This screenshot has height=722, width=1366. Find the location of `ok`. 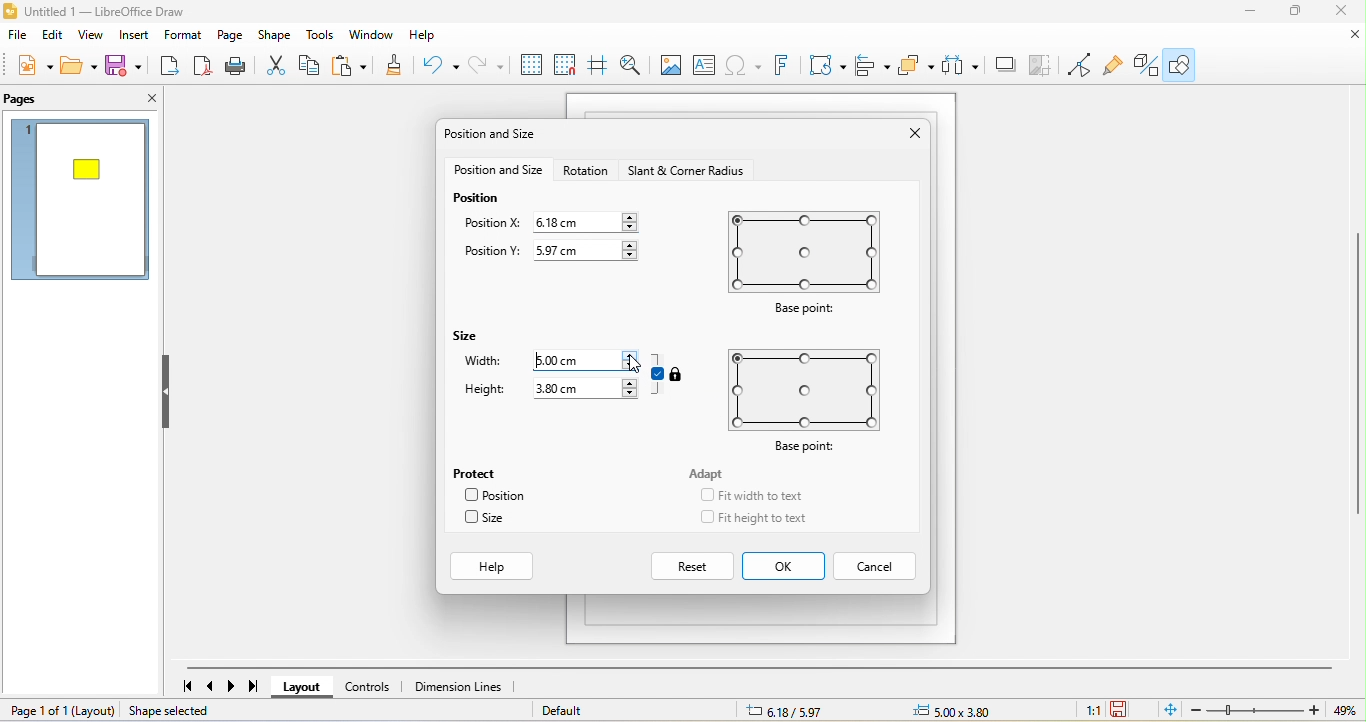

ok is located at coordinates (786, 566).